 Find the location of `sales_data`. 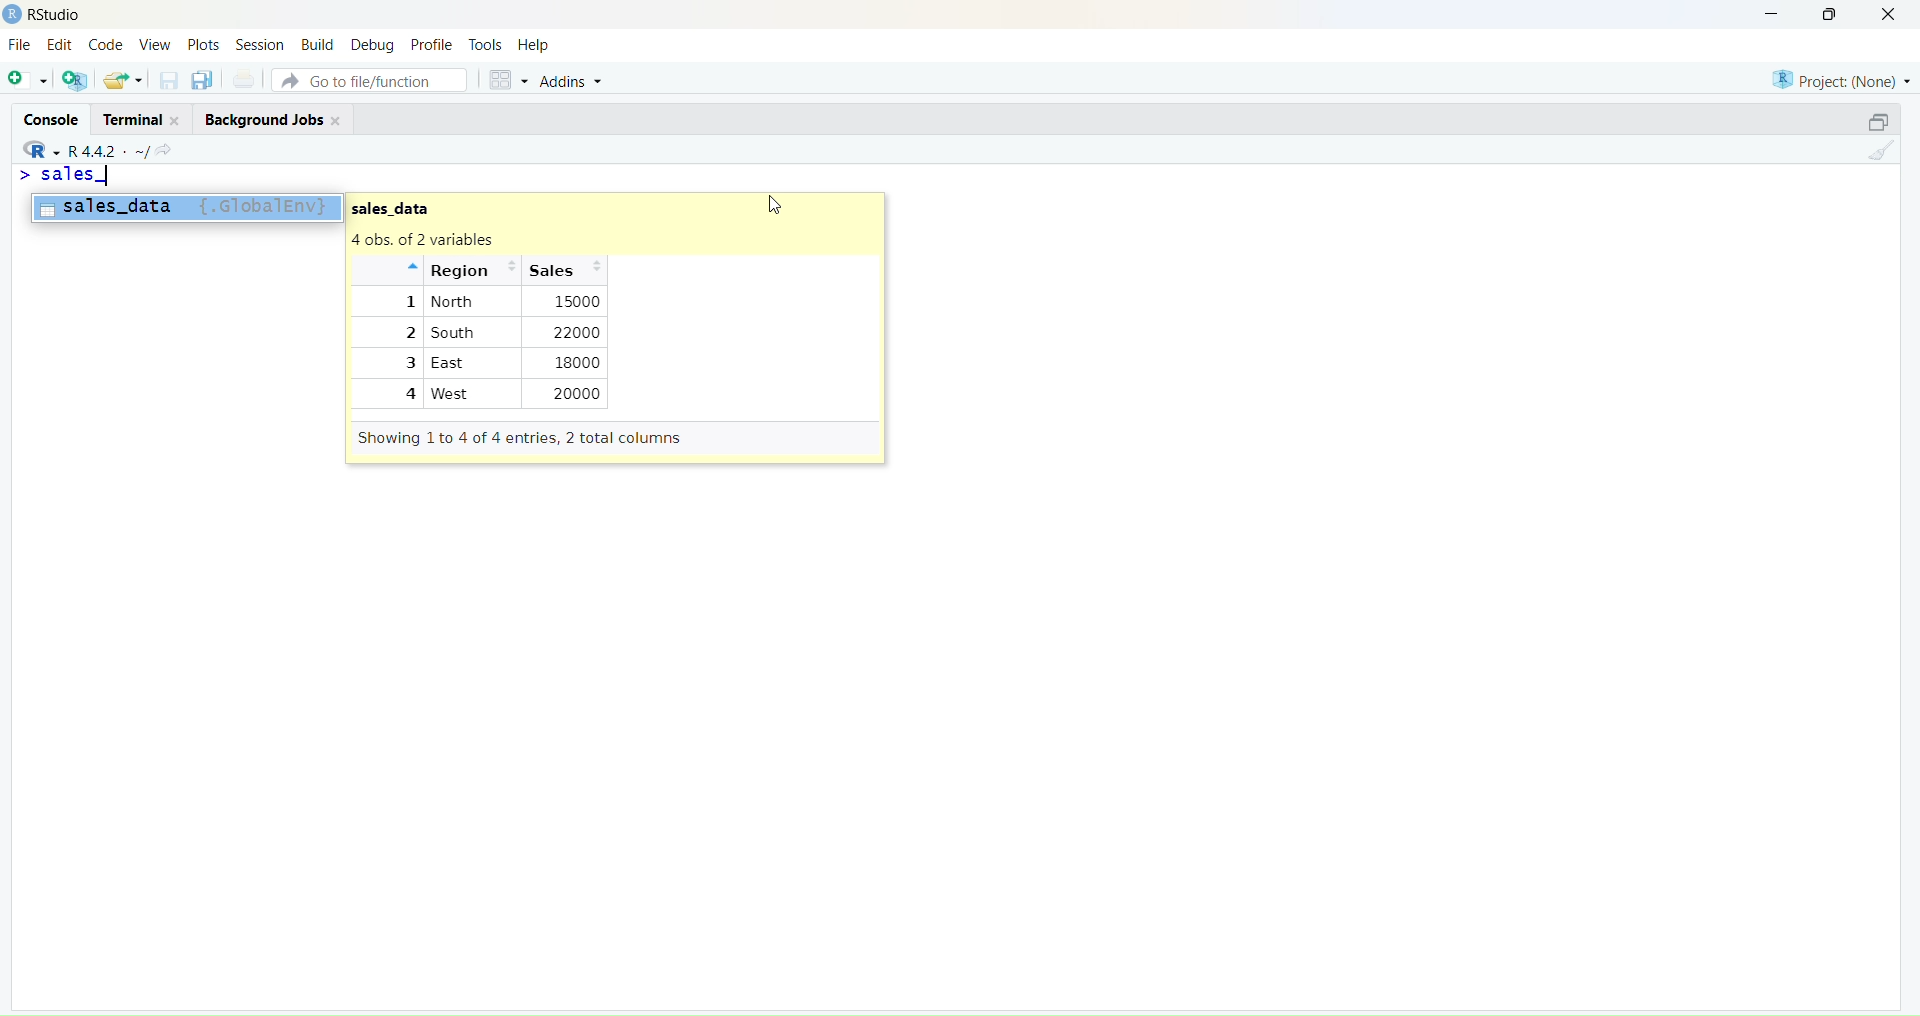

sales_data is located at coordinates (407, 206).